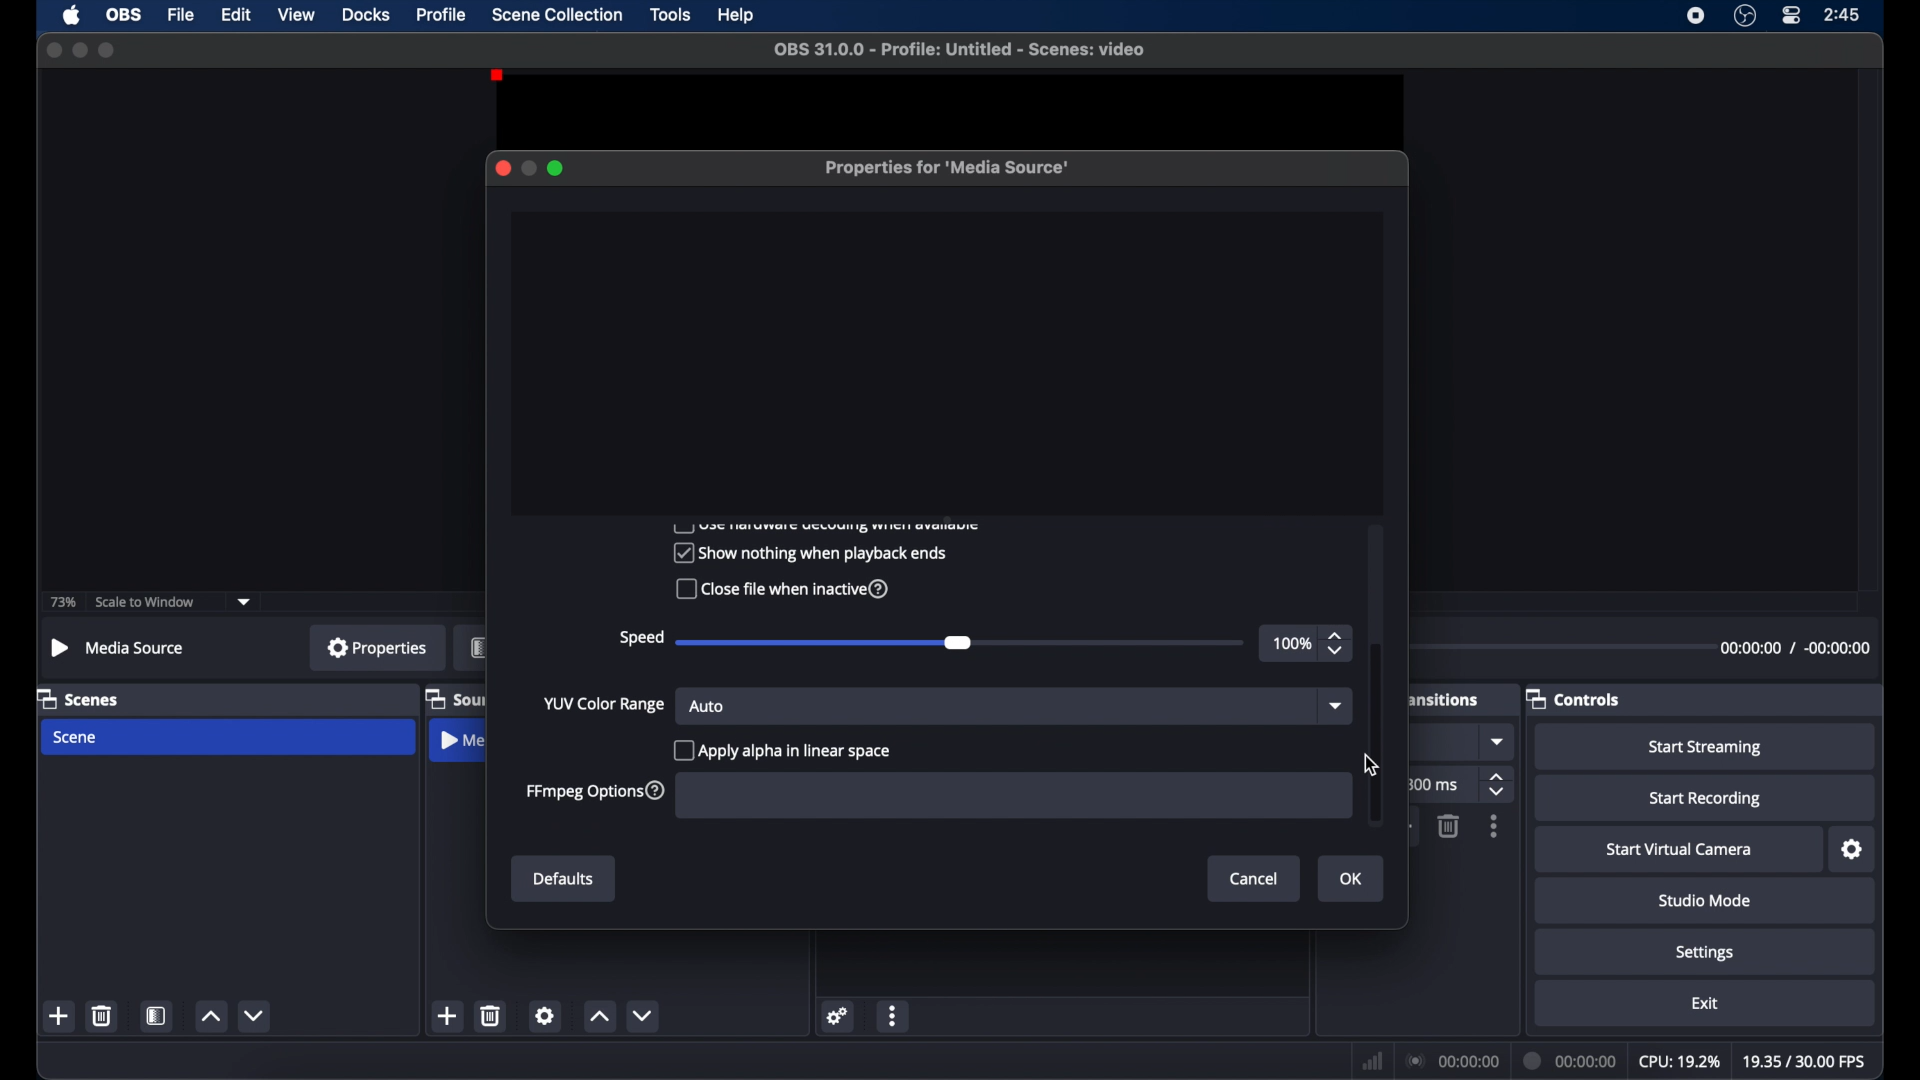  What do you see at coordinates (448, 1016) in the screenshot?
I see `add` at bounding box center [448, 1016].